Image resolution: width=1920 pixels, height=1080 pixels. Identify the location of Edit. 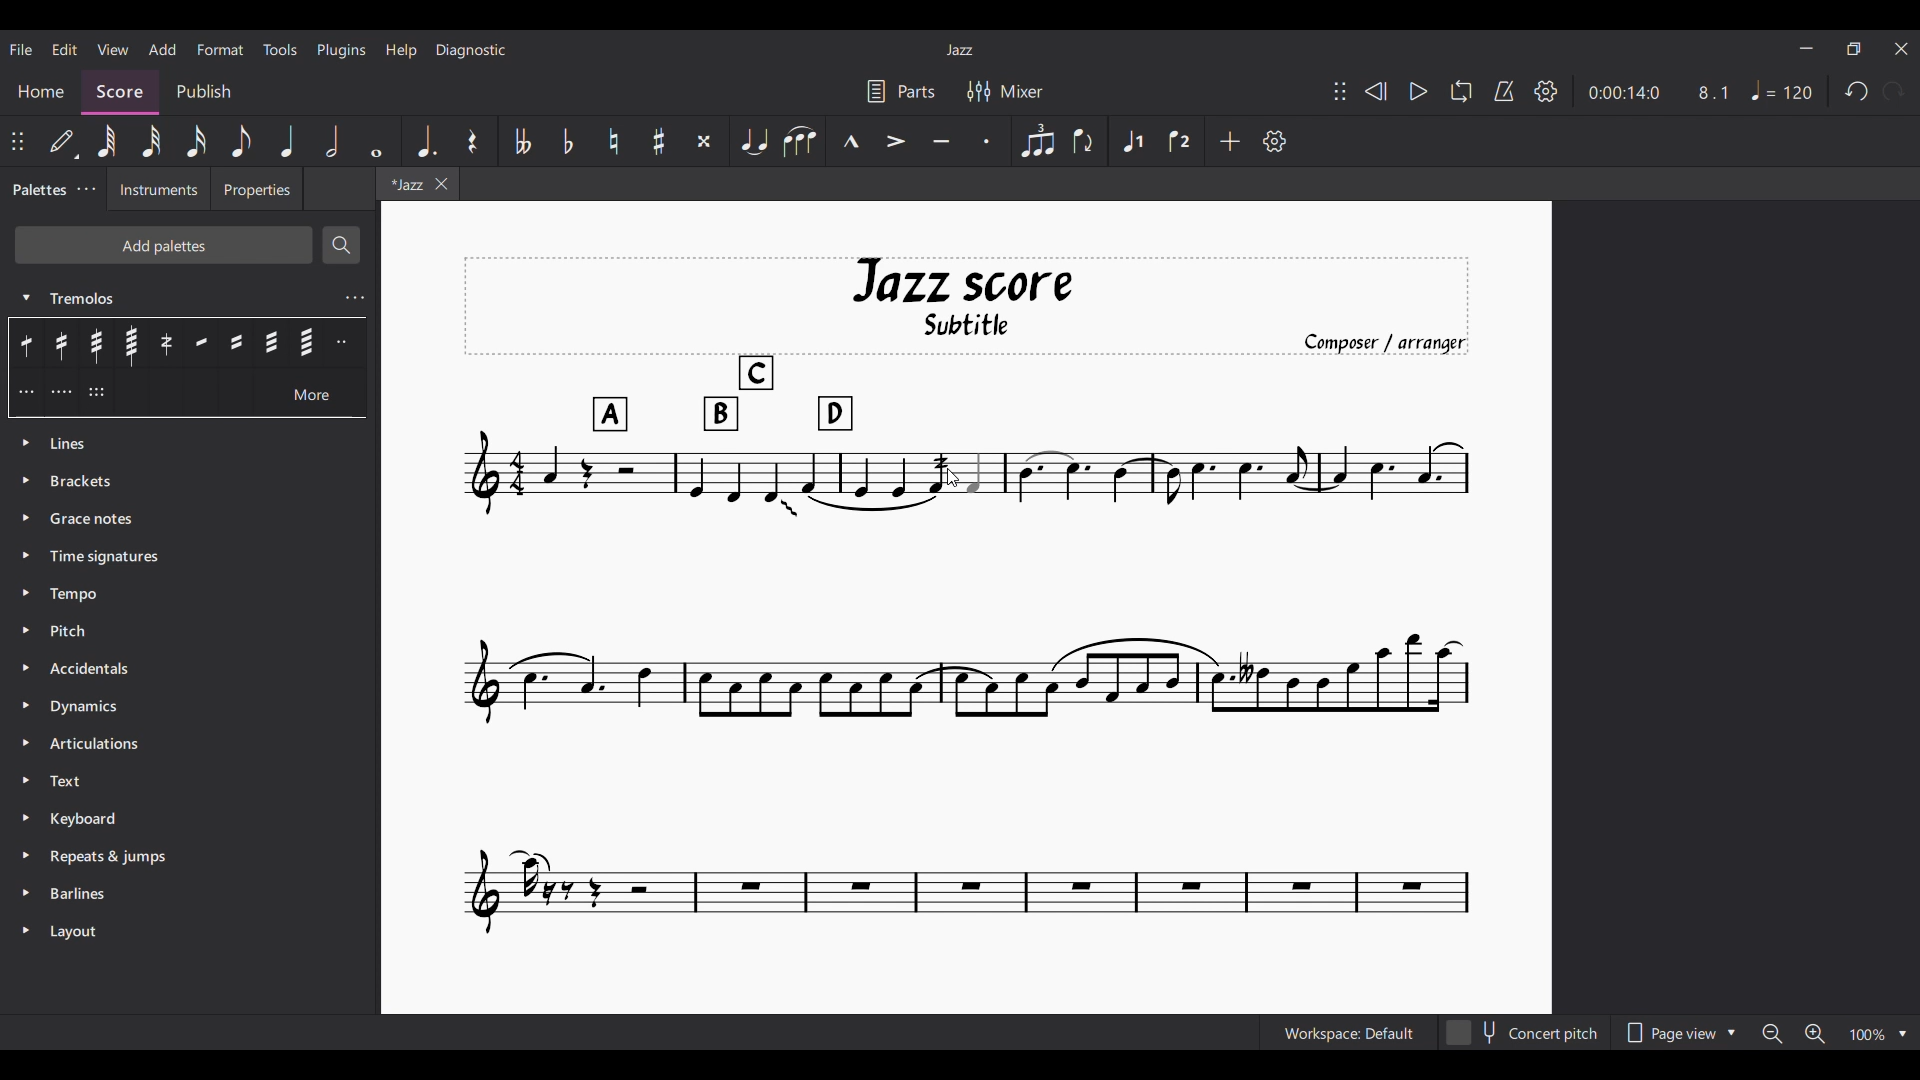
(64, 49).